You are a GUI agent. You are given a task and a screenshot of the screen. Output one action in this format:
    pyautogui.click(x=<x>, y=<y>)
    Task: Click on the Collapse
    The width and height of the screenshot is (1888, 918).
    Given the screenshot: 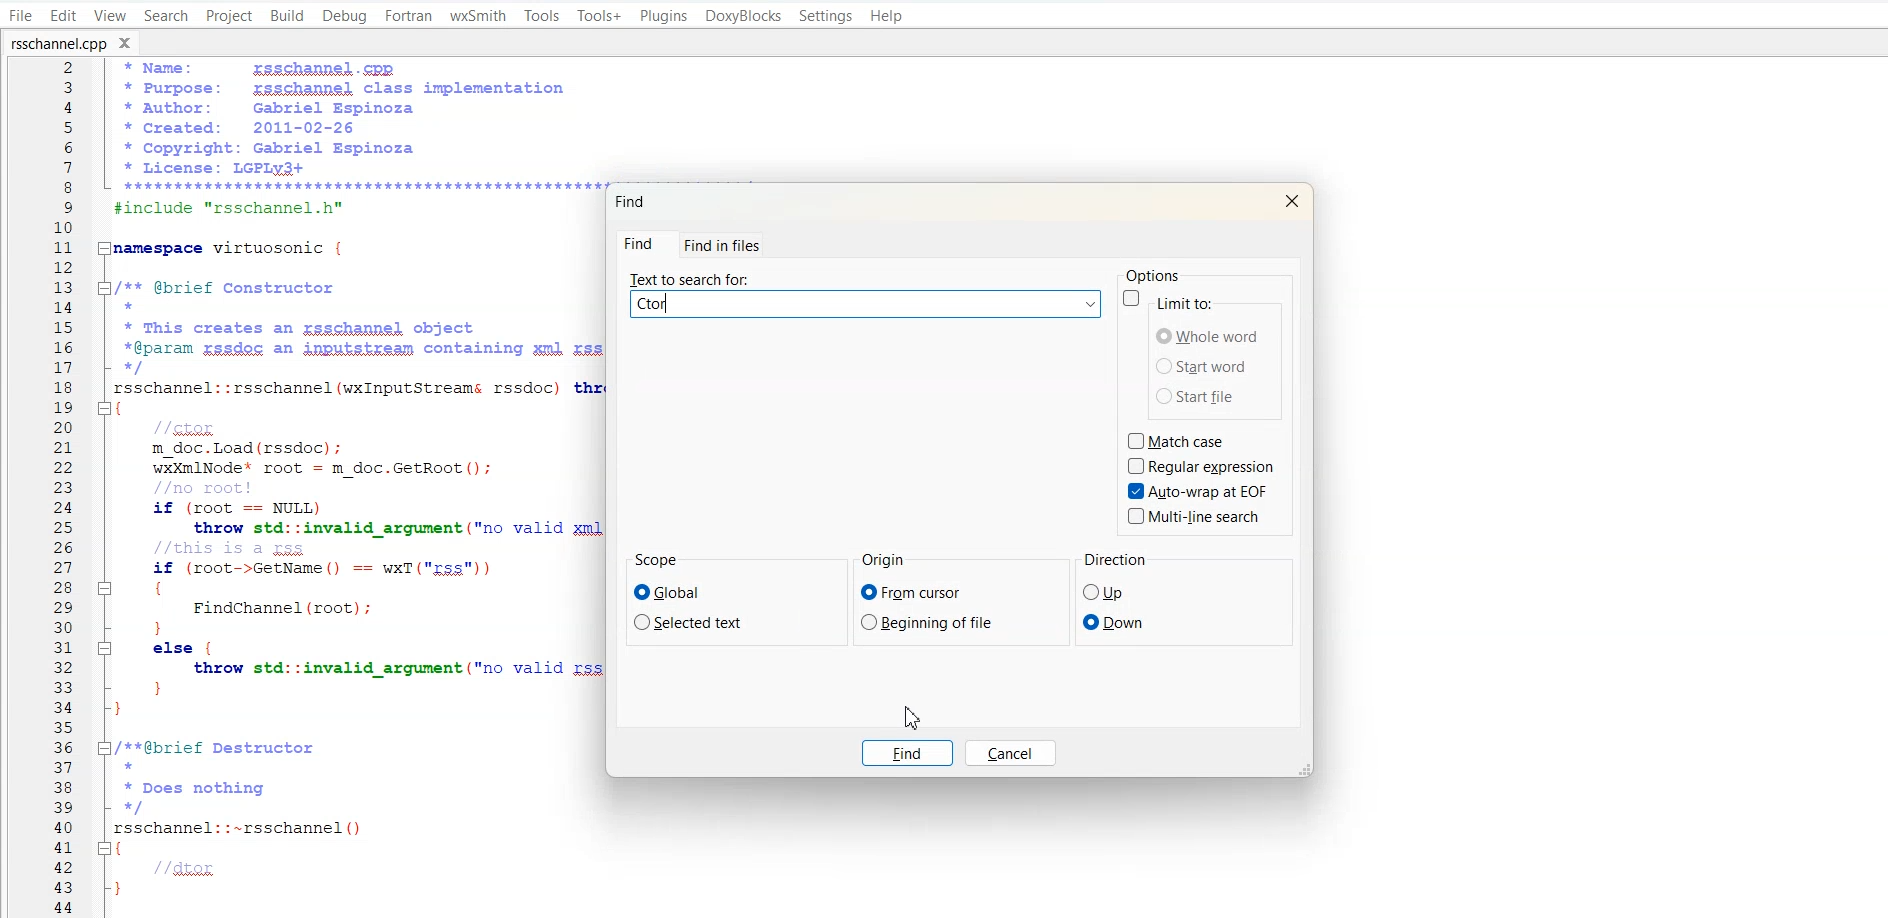 What is the action you would take?
    pyautogui.click(x=107, y=247)
    